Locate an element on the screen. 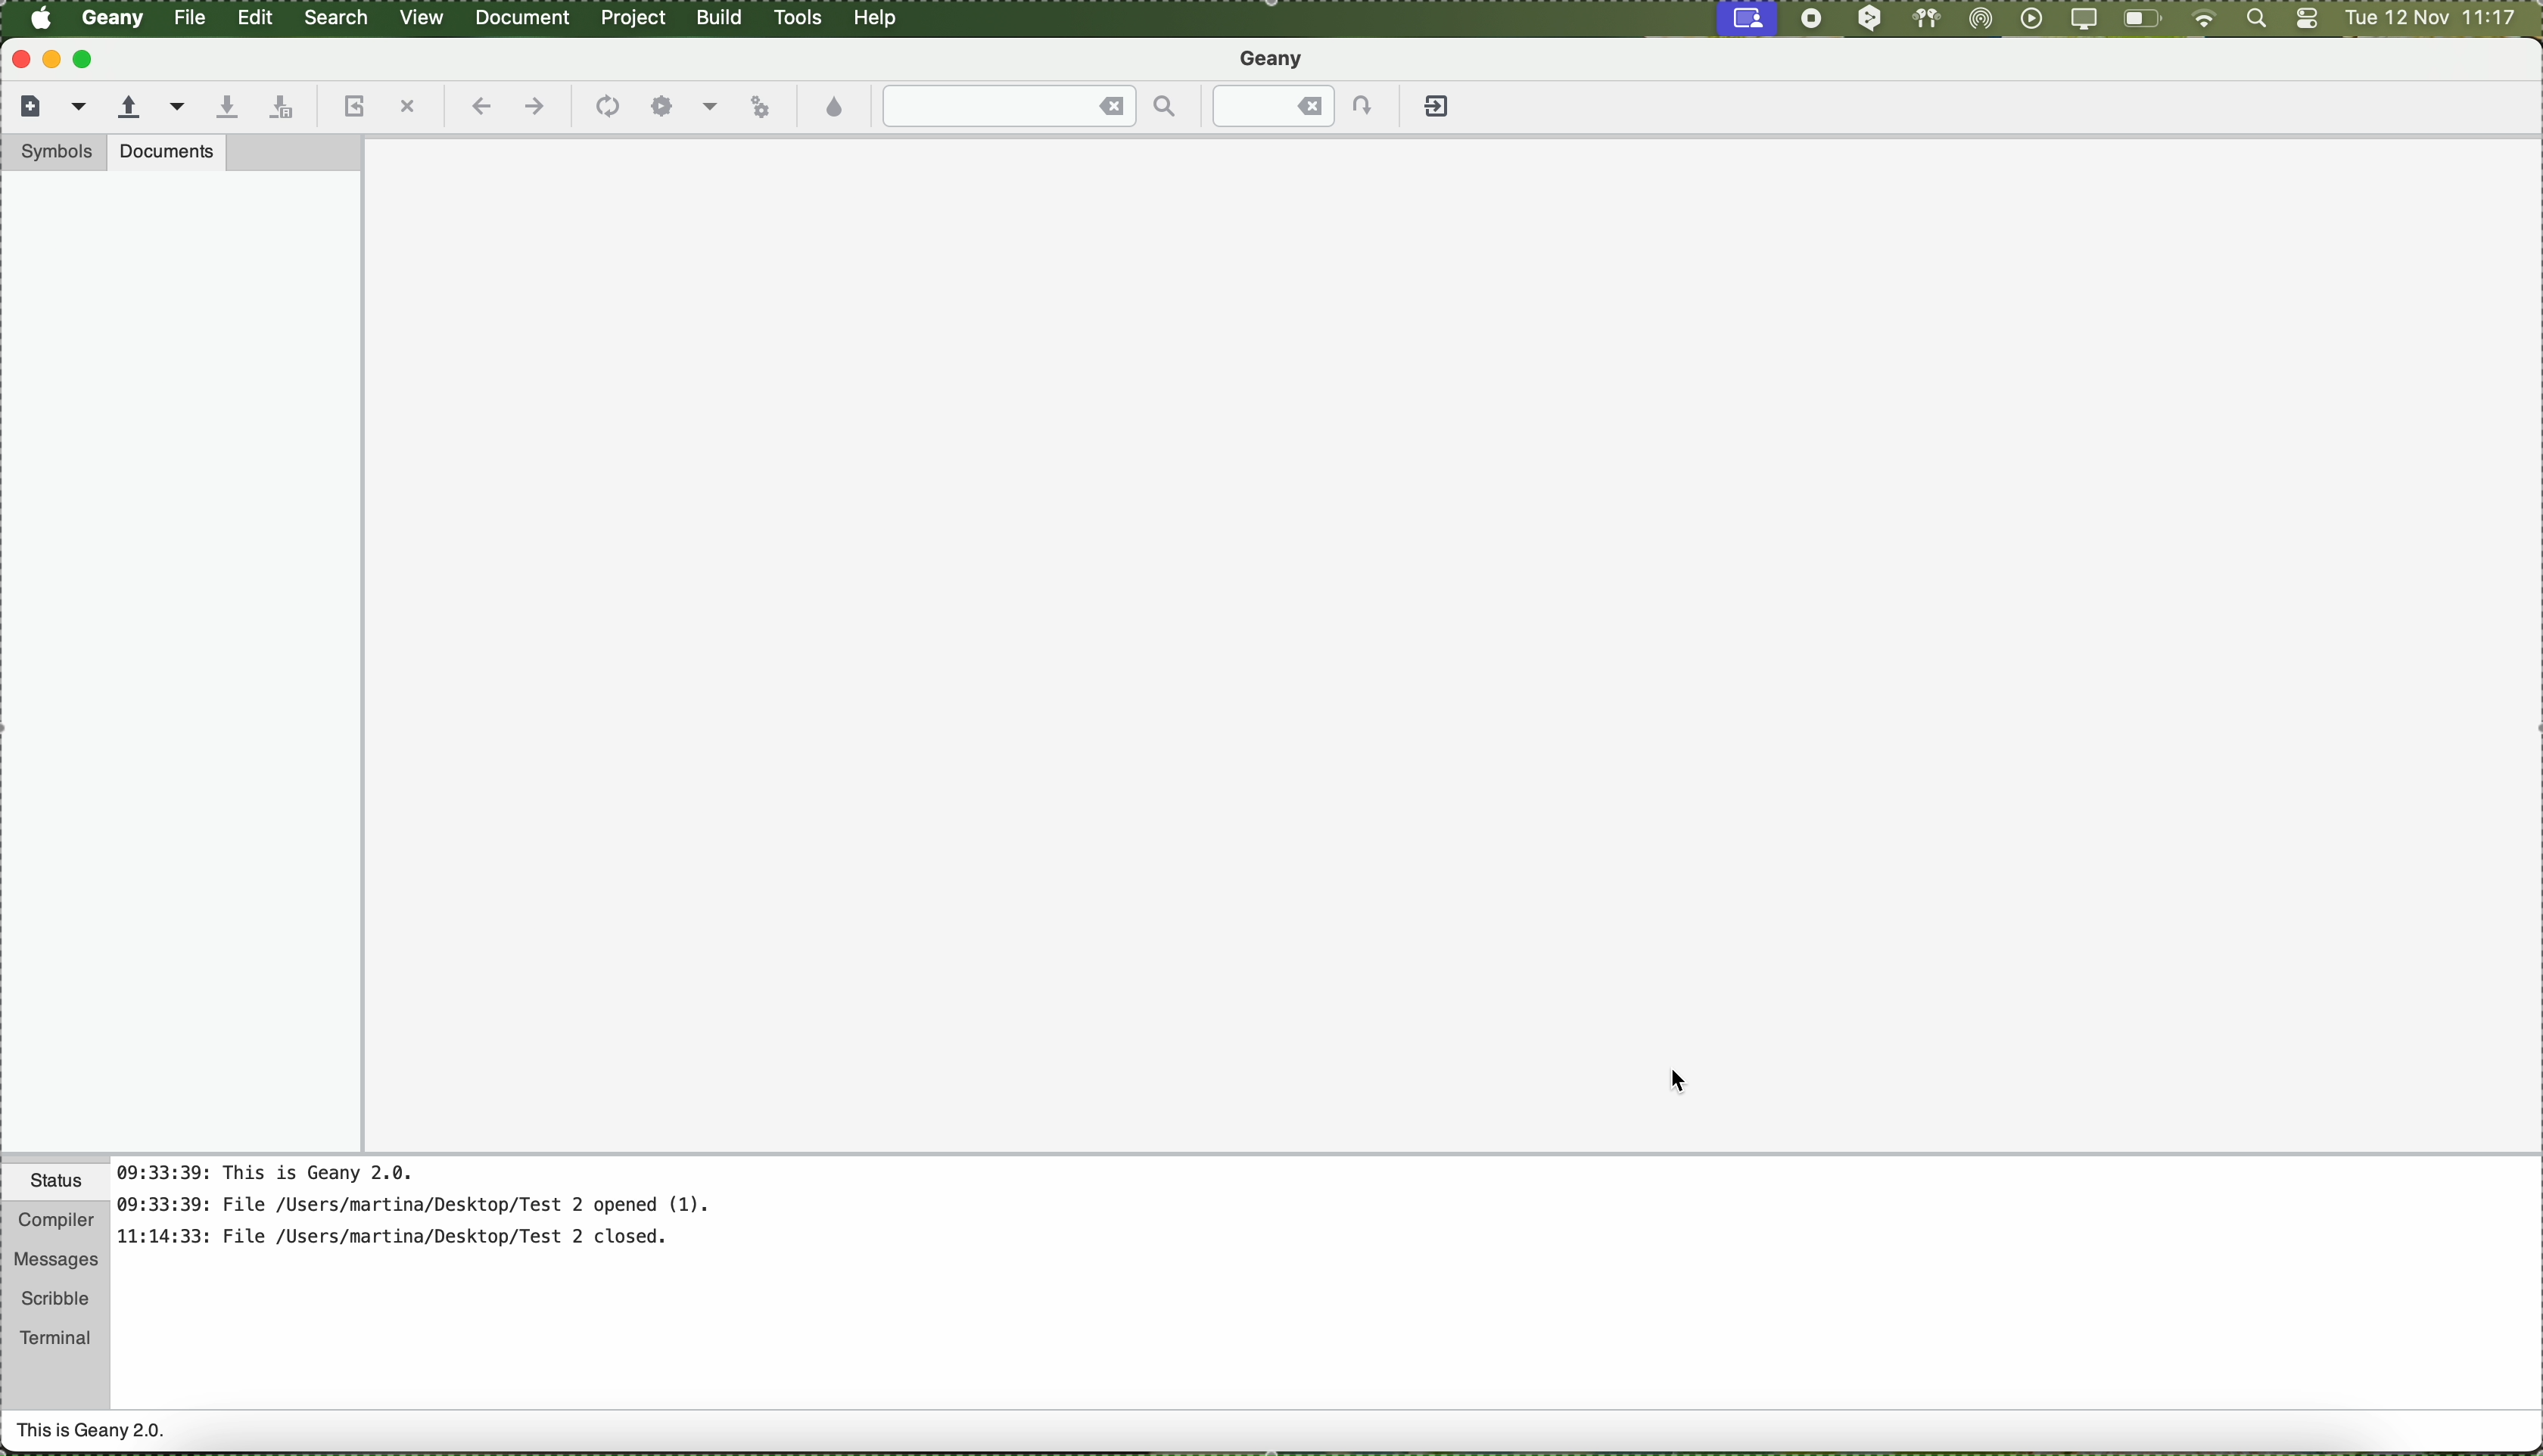  navigate back a location is located at coordinates (478, 106).